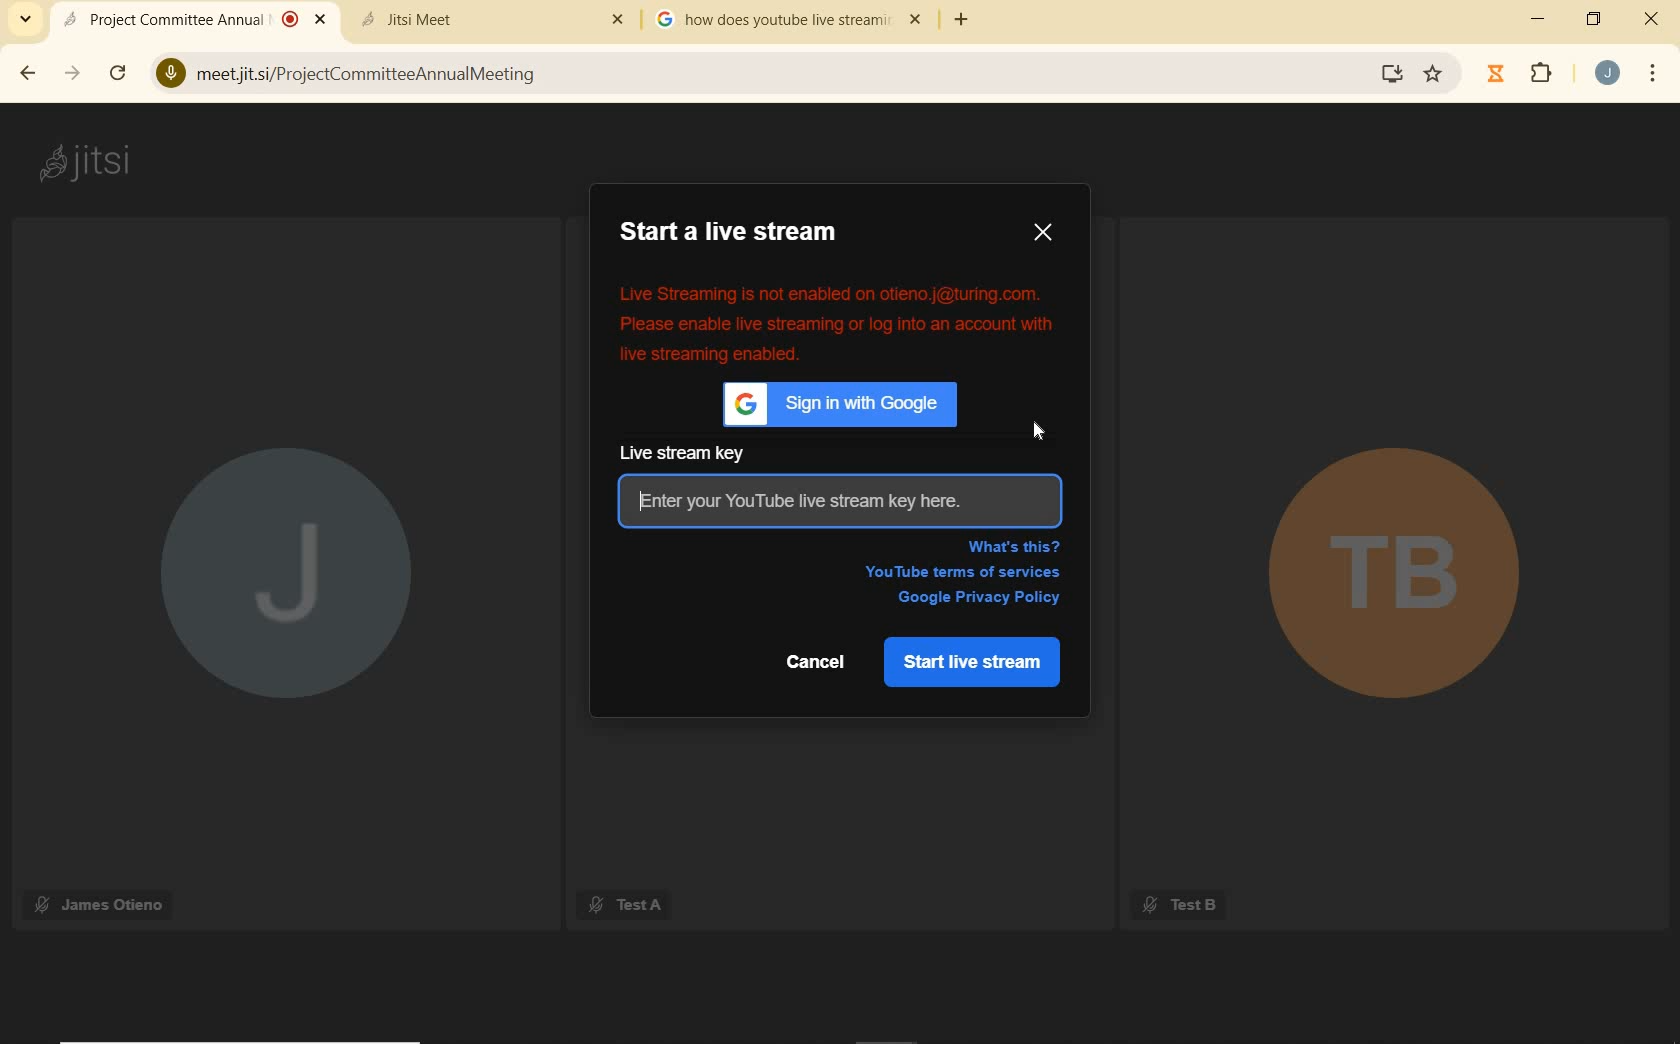 Image resolution: width=1680 pixels, height=1044 pixels. What do you see at coordinates (733, 232) in the screenshot?
I see `START A LIVE STREAM` at bounding box center [733, 232].